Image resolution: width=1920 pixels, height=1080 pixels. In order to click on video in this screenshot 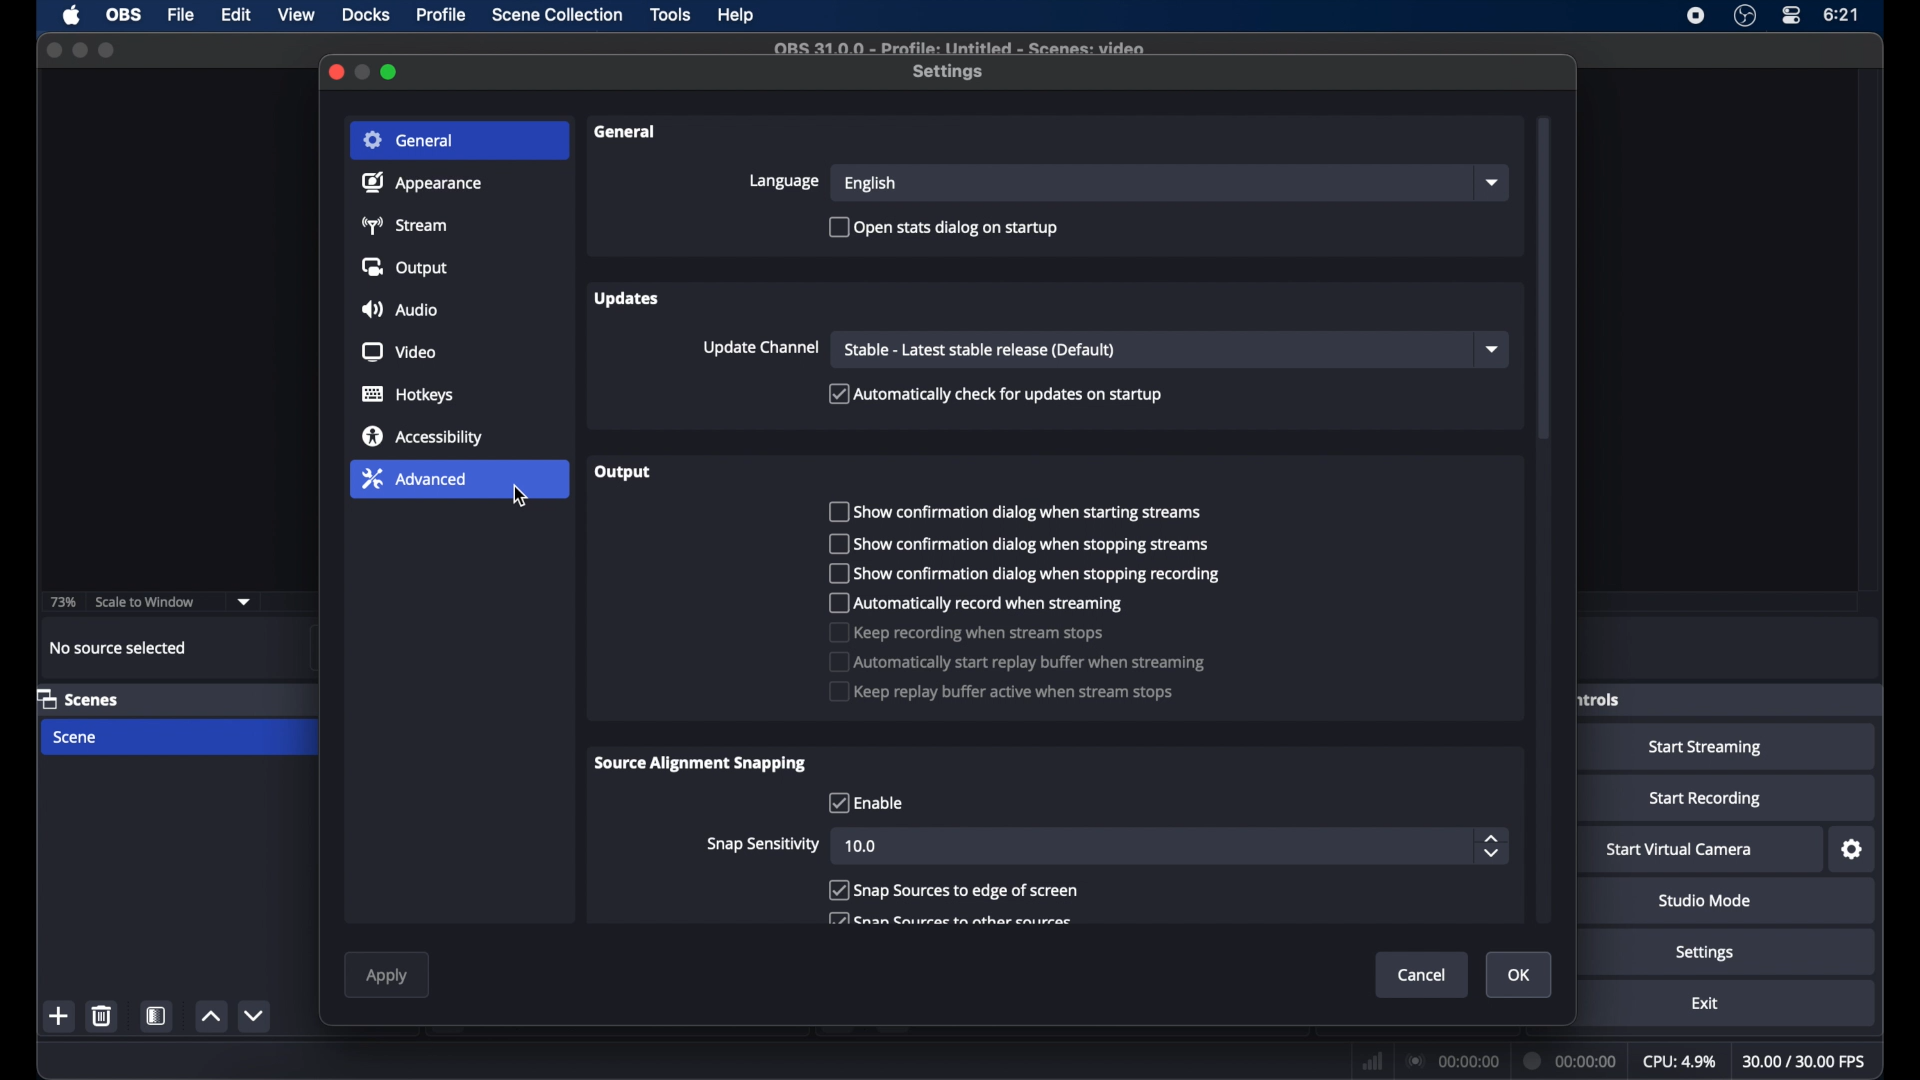, I will do `click(398, 352)`.